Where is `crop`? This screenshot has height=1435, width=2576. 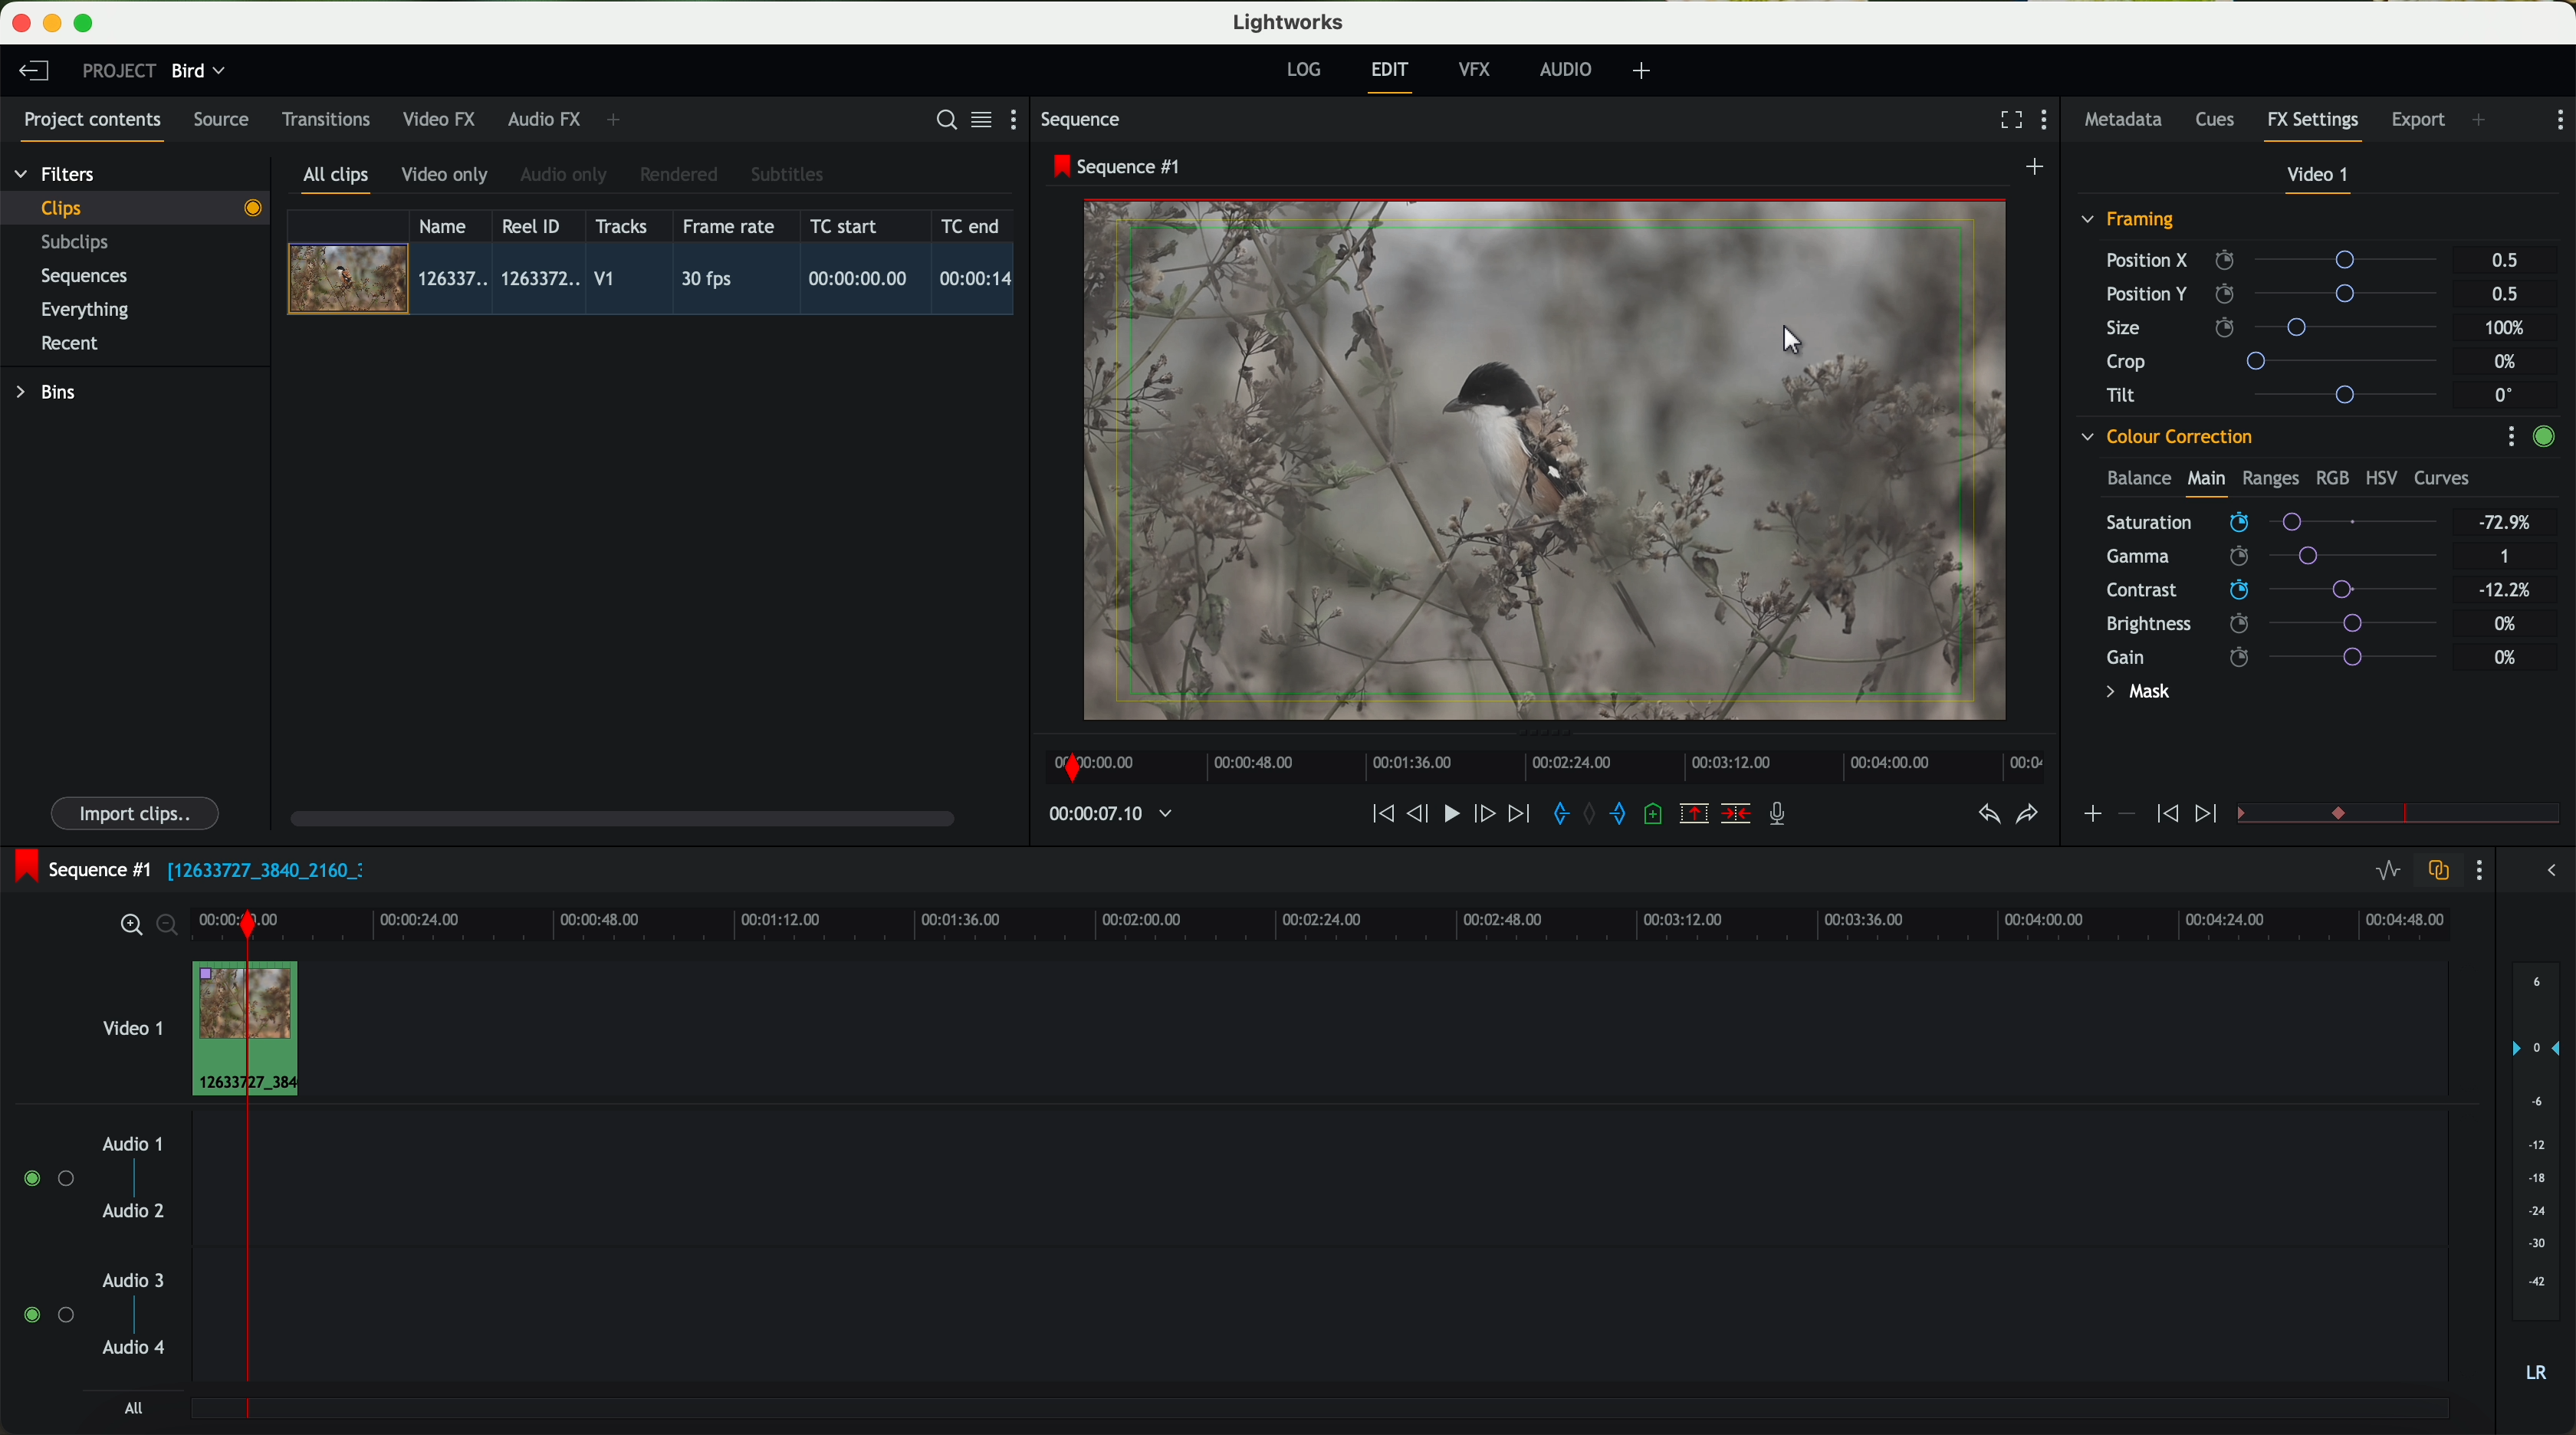 crop is located at coordinates (2280, 360).